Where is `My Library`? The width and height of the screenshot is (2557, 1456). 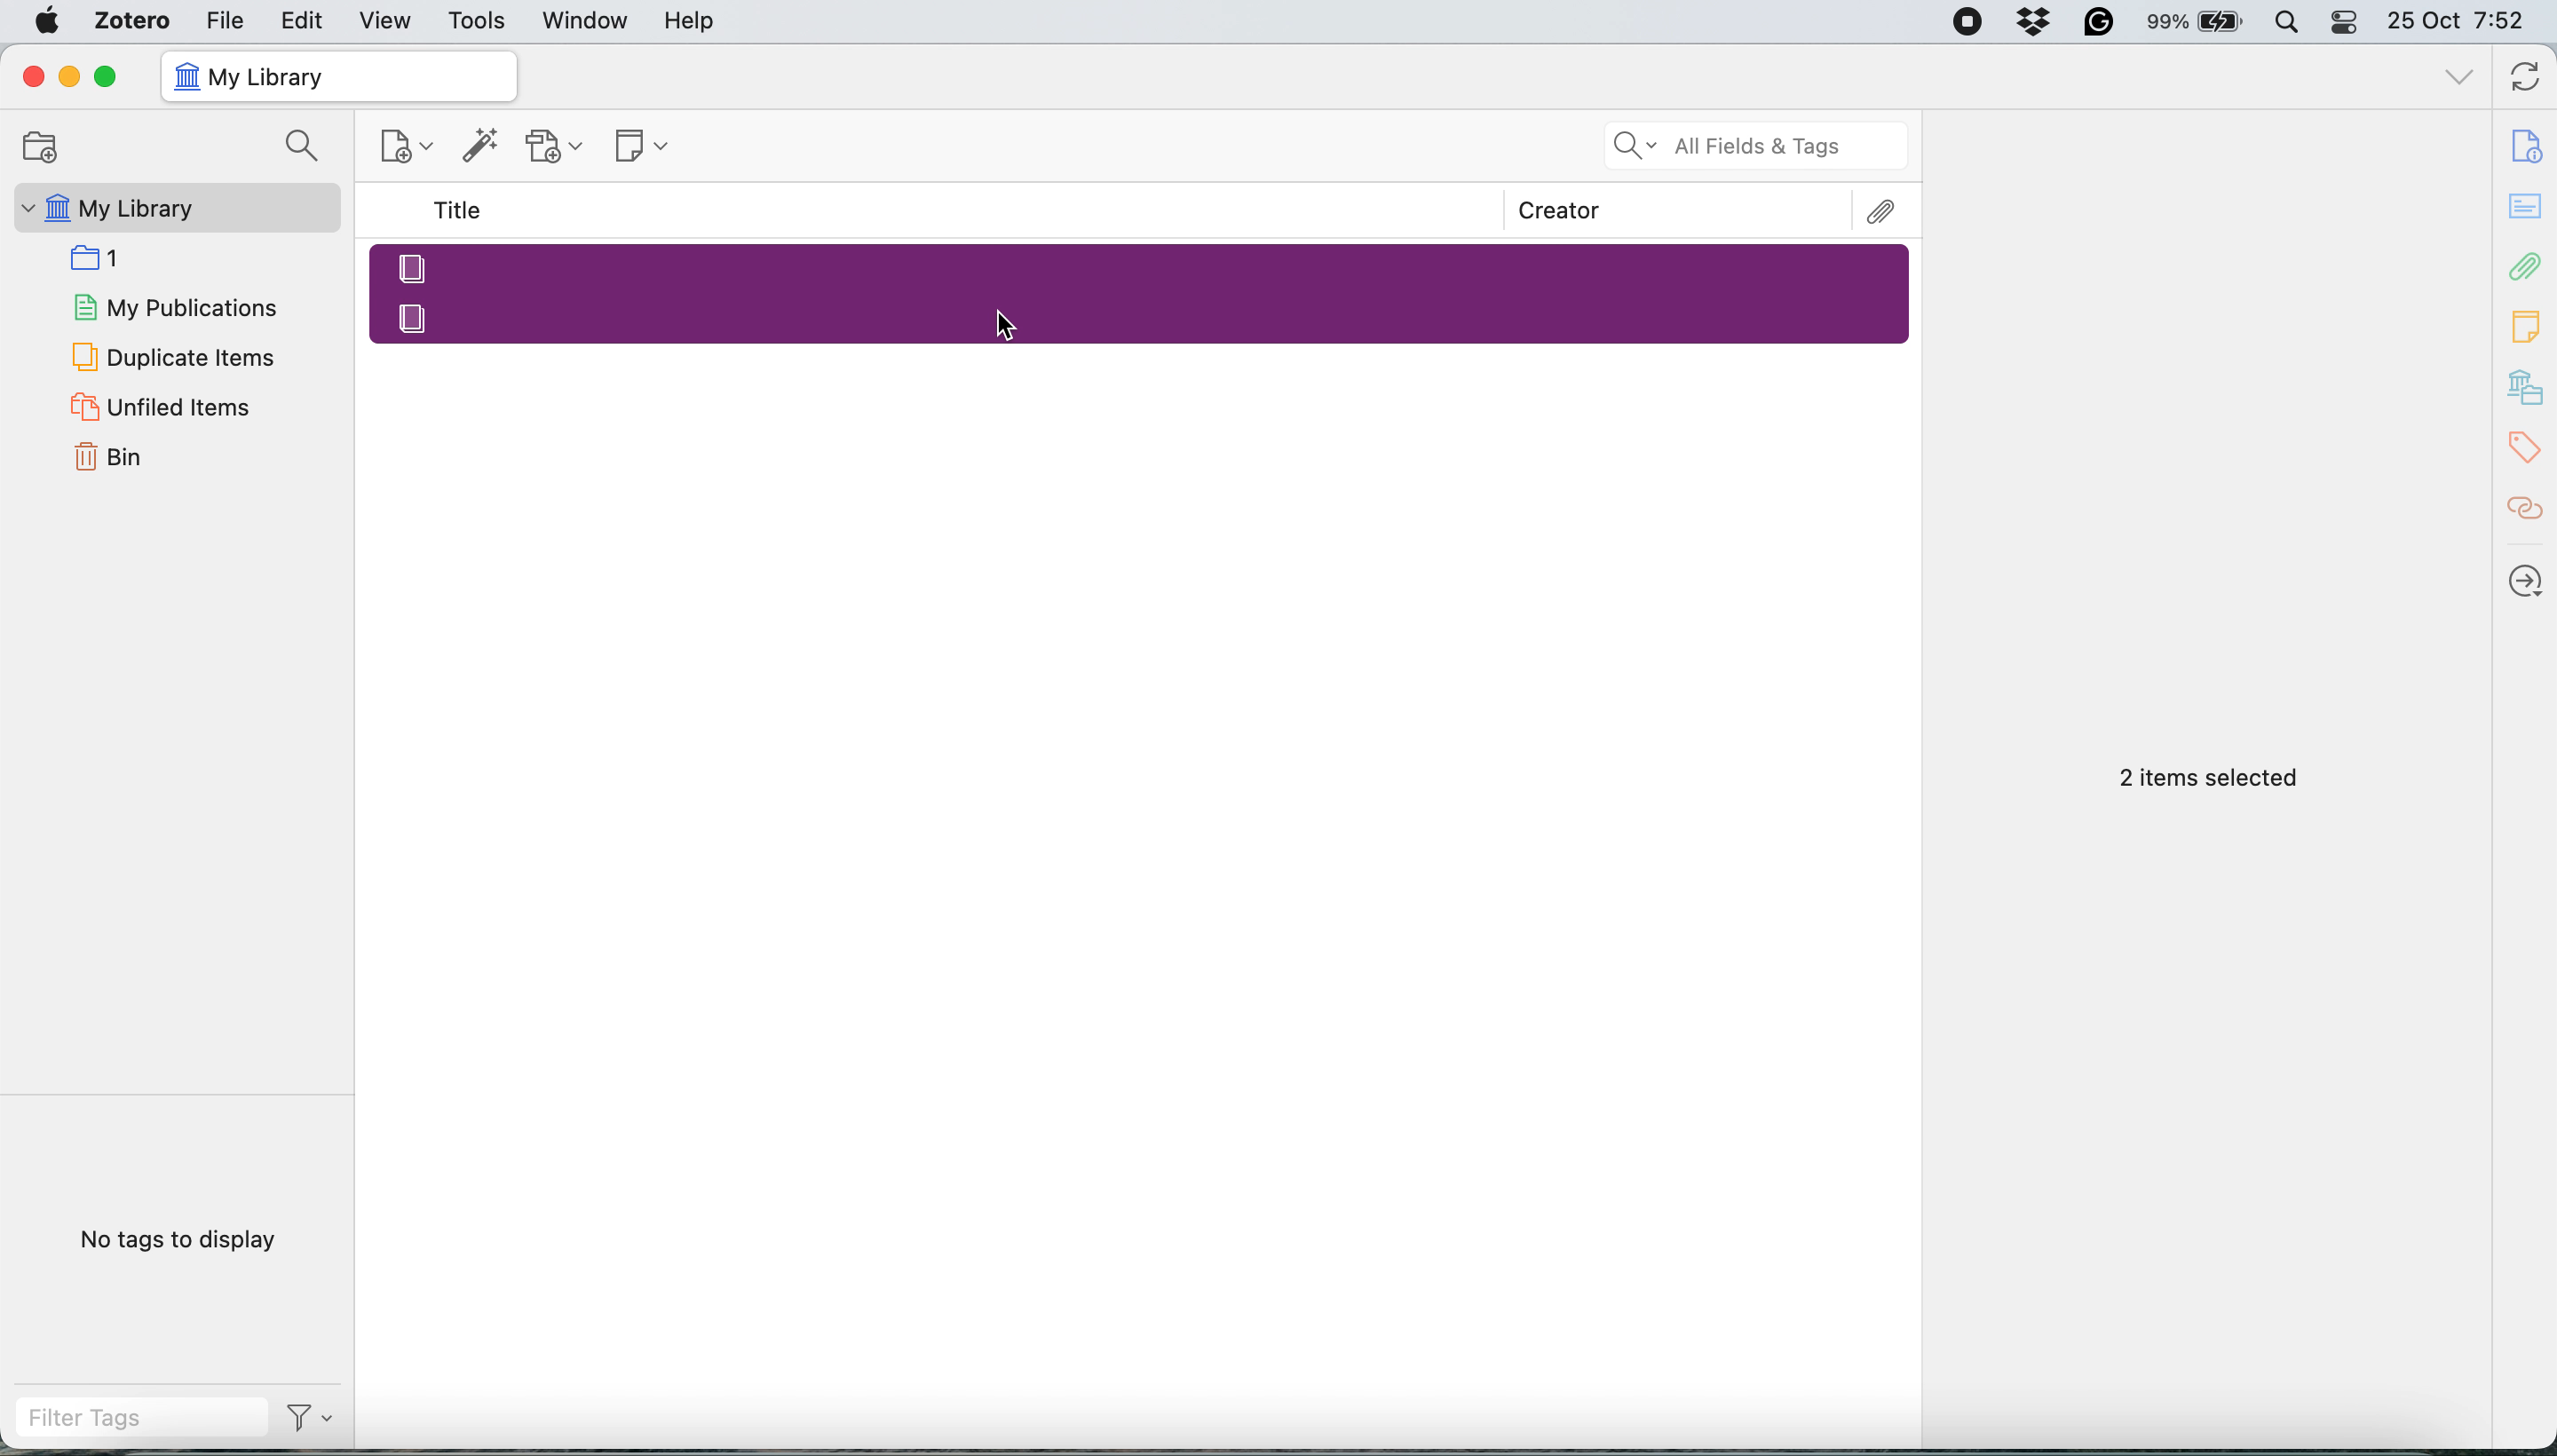
My Library is located at coordinates (337, 77).